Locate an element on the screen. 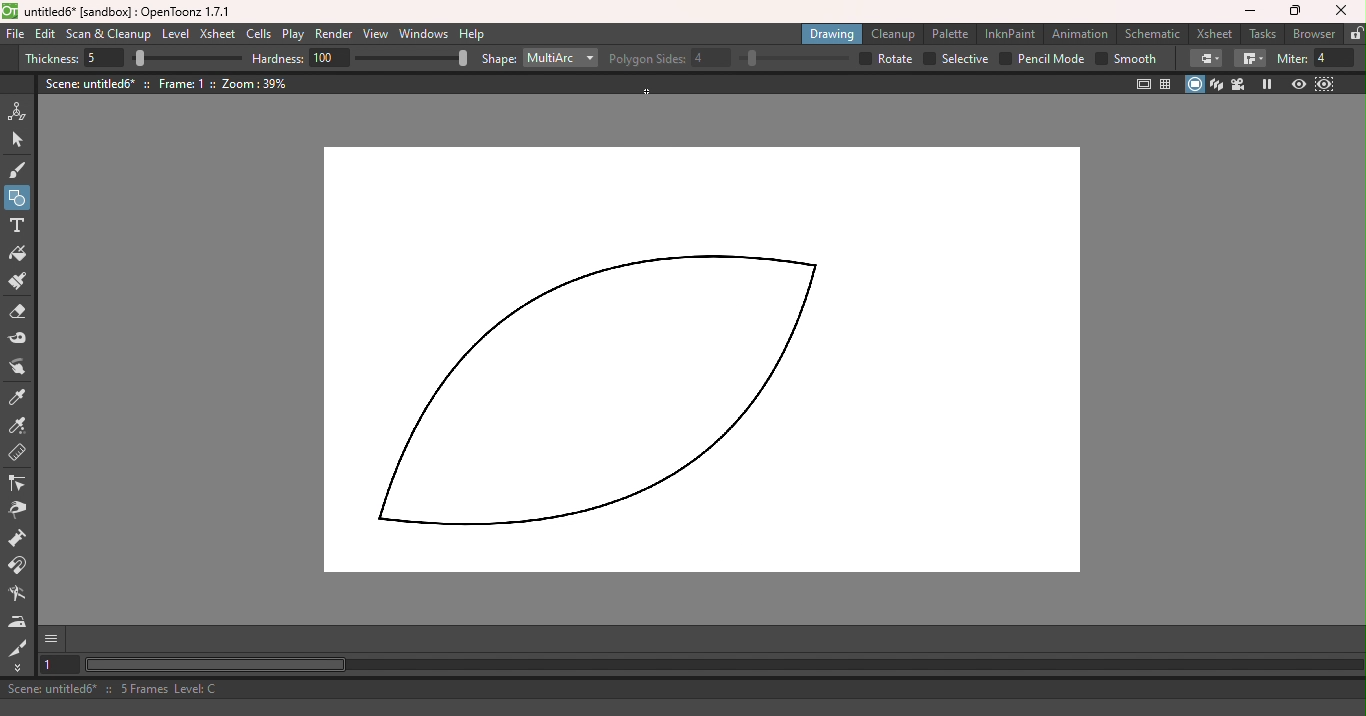 The image size is (1366, 716). Smooth is located at coordinates (1126, 60).